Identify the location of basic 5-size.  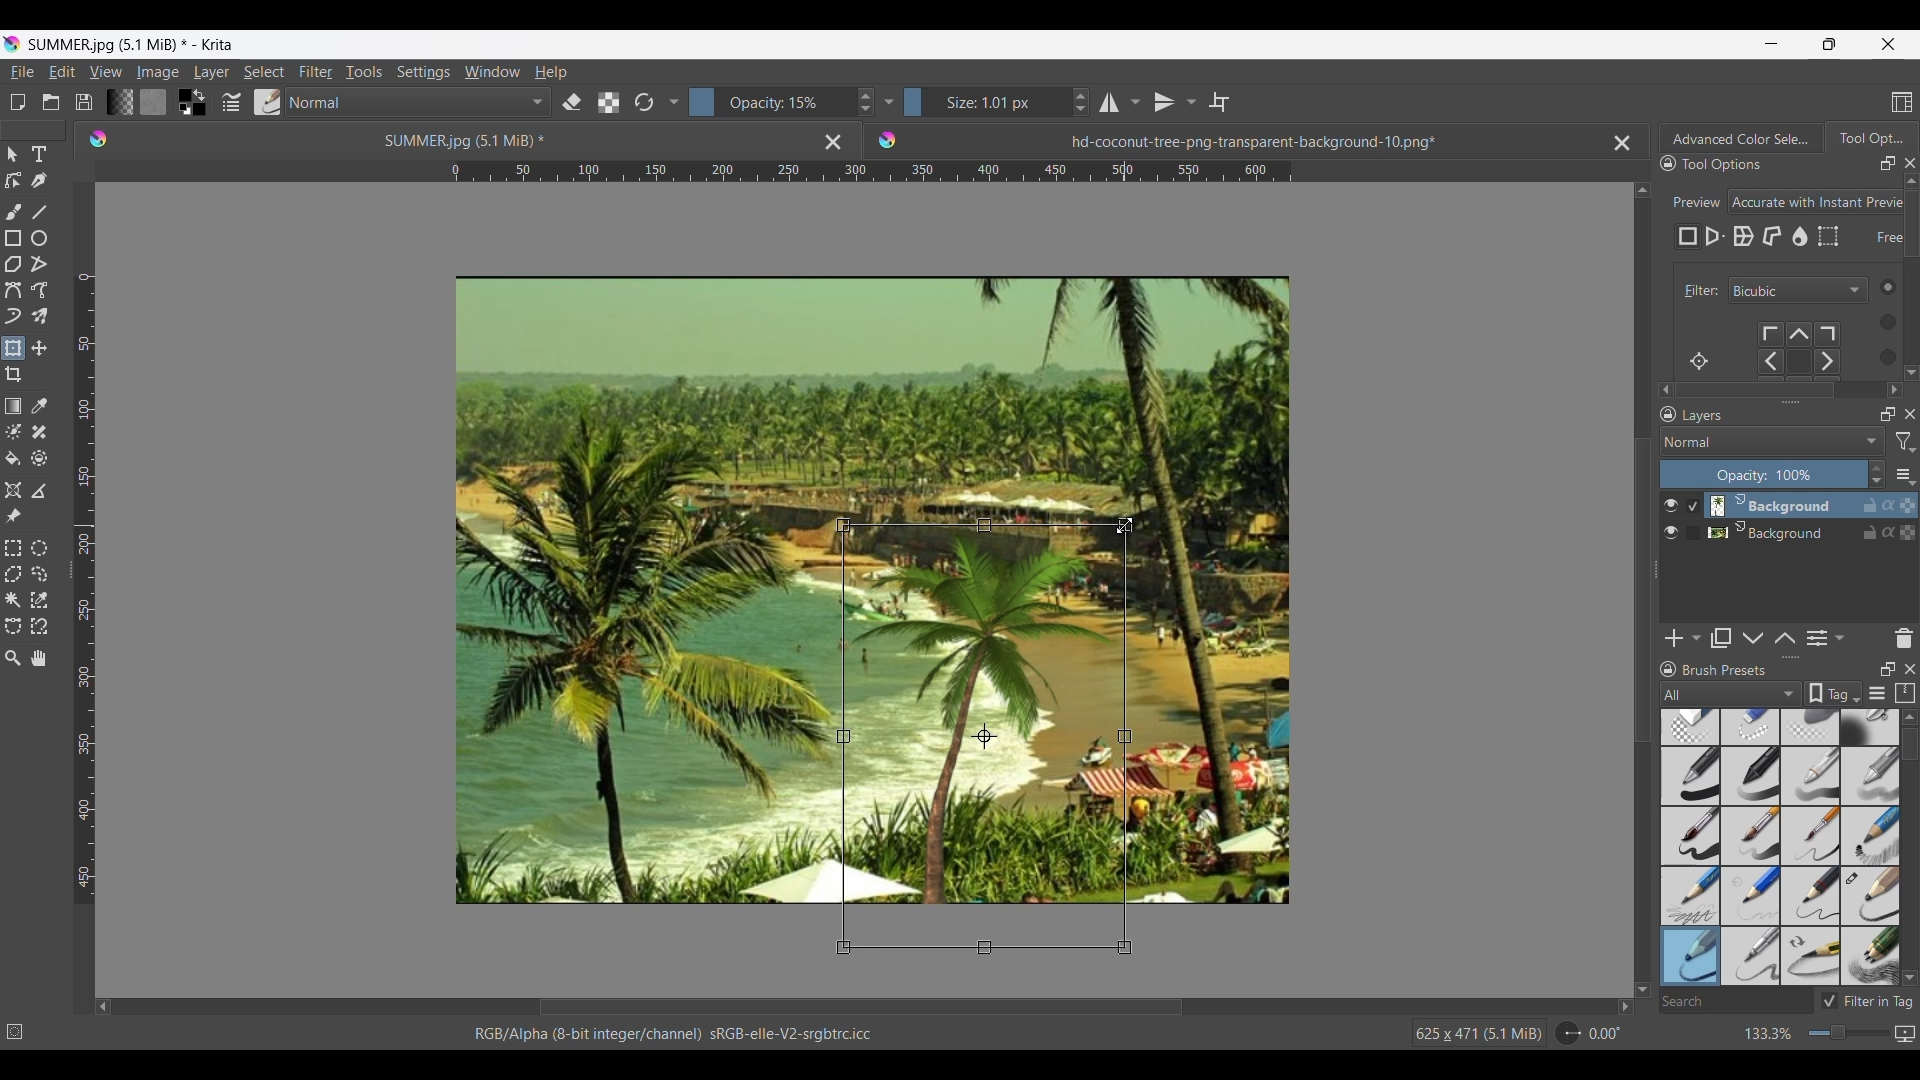
(1692, 836).